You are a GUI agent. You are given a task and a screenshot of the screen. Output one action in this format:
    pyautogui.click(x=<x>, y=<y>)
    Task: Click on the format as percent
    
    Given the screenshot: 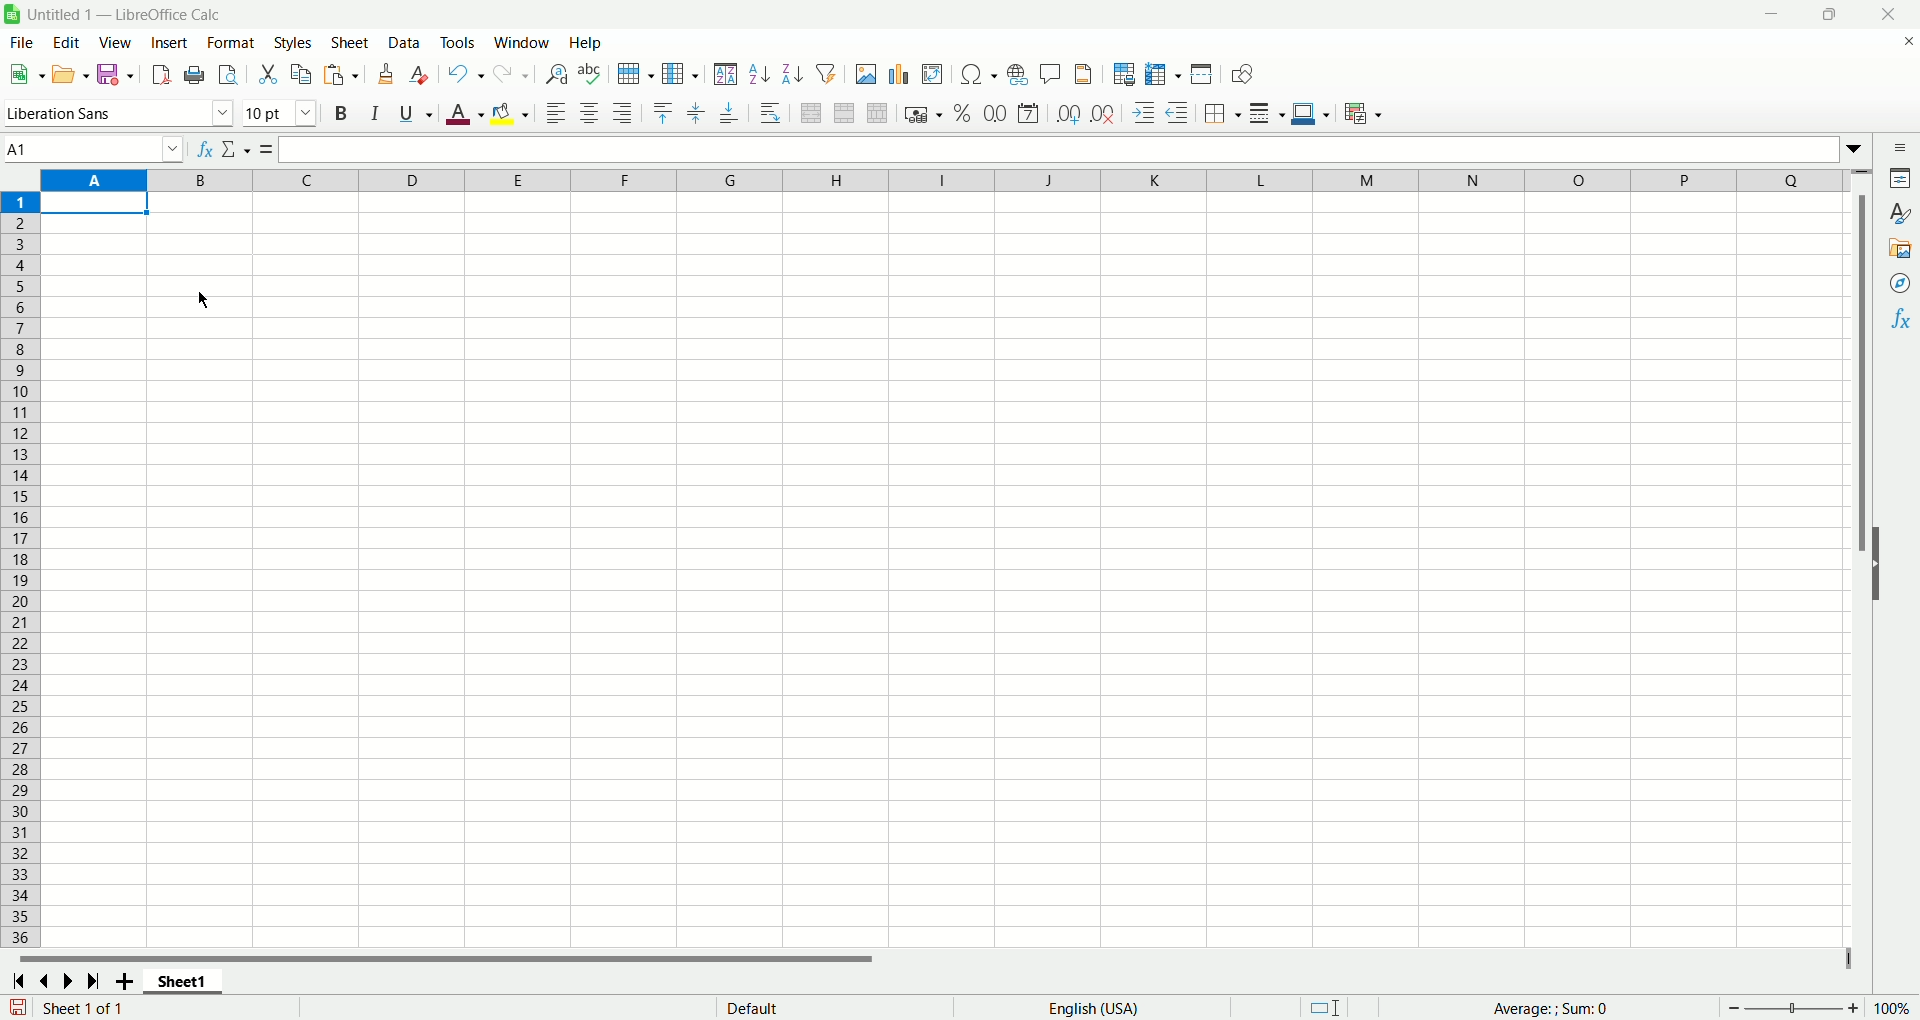 What is the action you would take?
    pyautogui.click(x=965, y=113)
    